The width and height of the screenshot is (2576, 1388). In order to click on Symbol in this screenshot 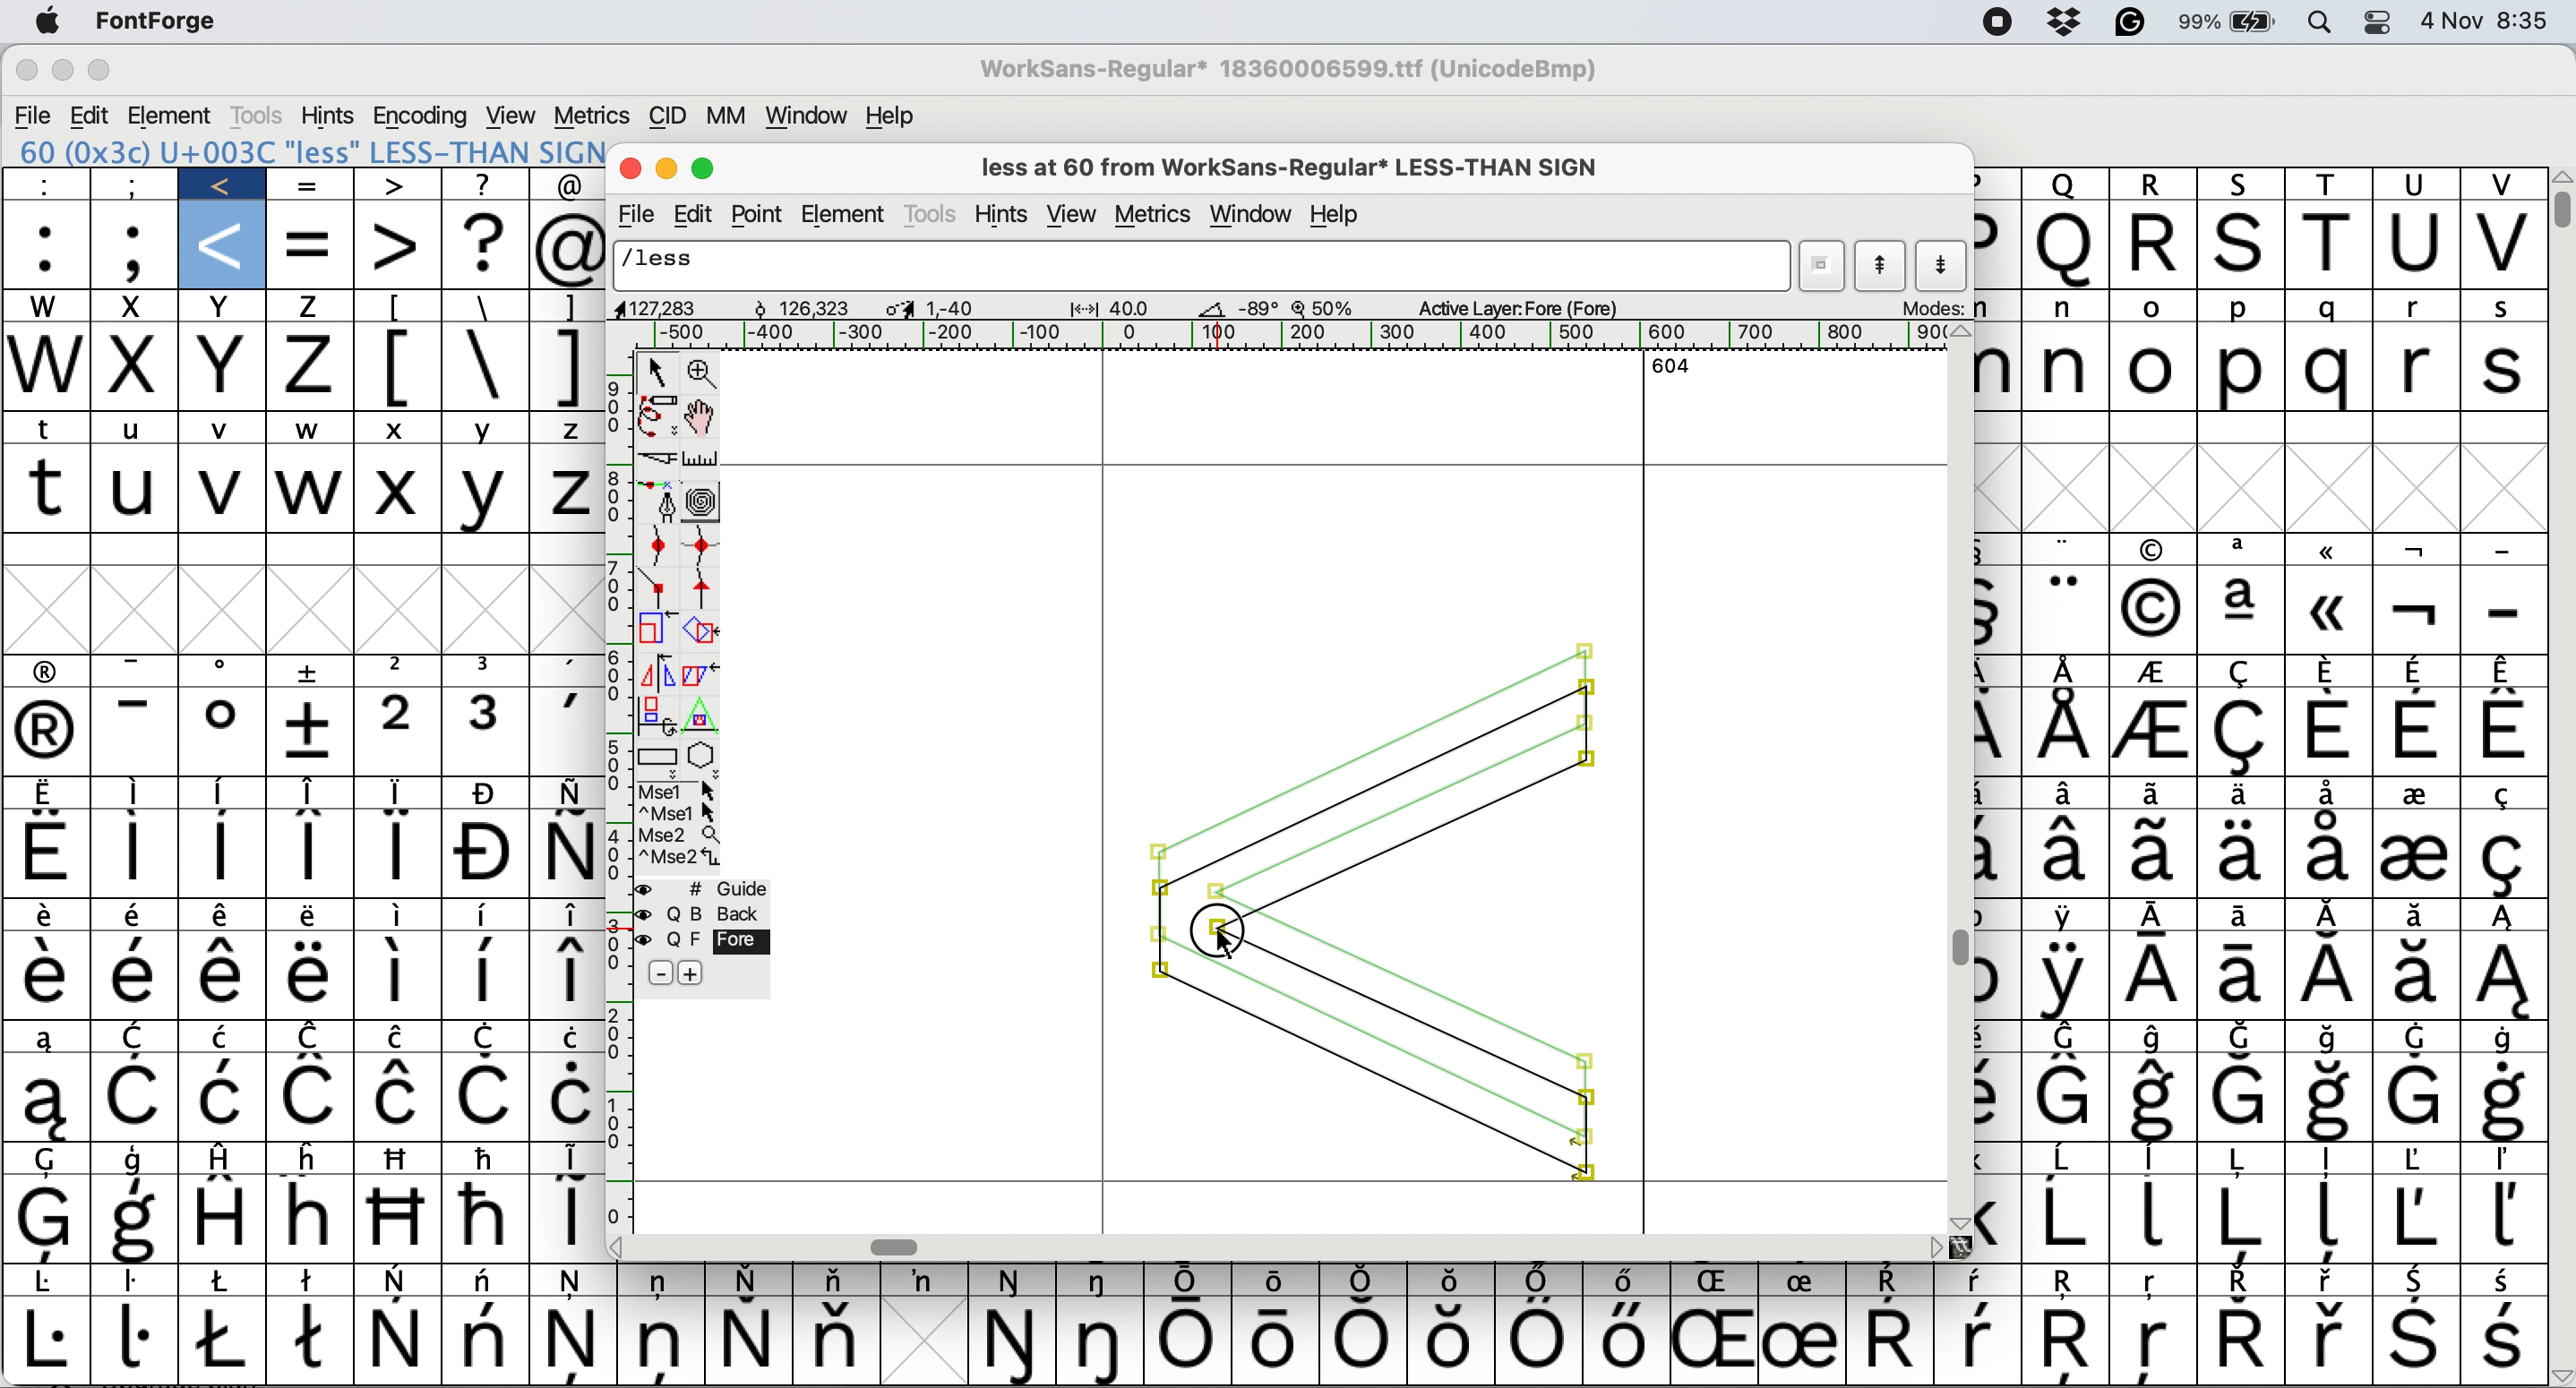, I will do `click(2506, 1039)`.